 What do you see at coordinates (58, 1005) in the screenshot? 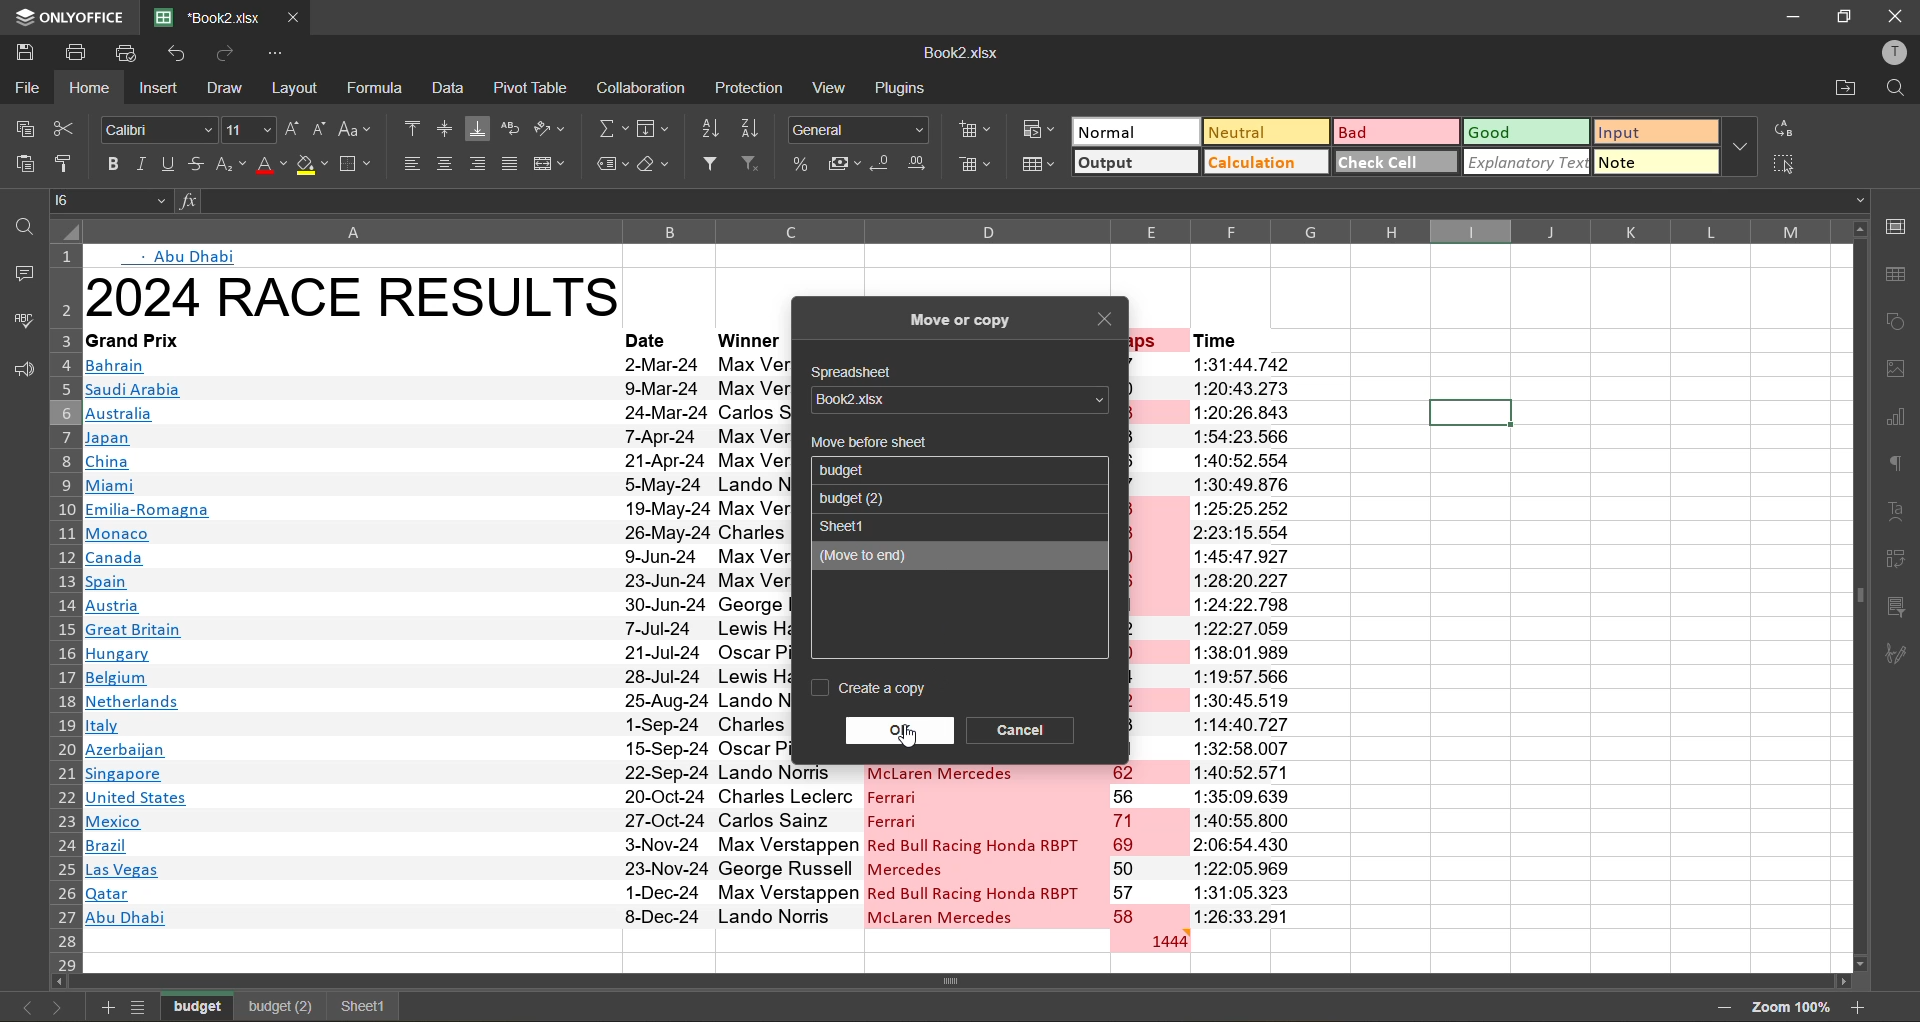
I see `next` at bounding box center [58, 1005].